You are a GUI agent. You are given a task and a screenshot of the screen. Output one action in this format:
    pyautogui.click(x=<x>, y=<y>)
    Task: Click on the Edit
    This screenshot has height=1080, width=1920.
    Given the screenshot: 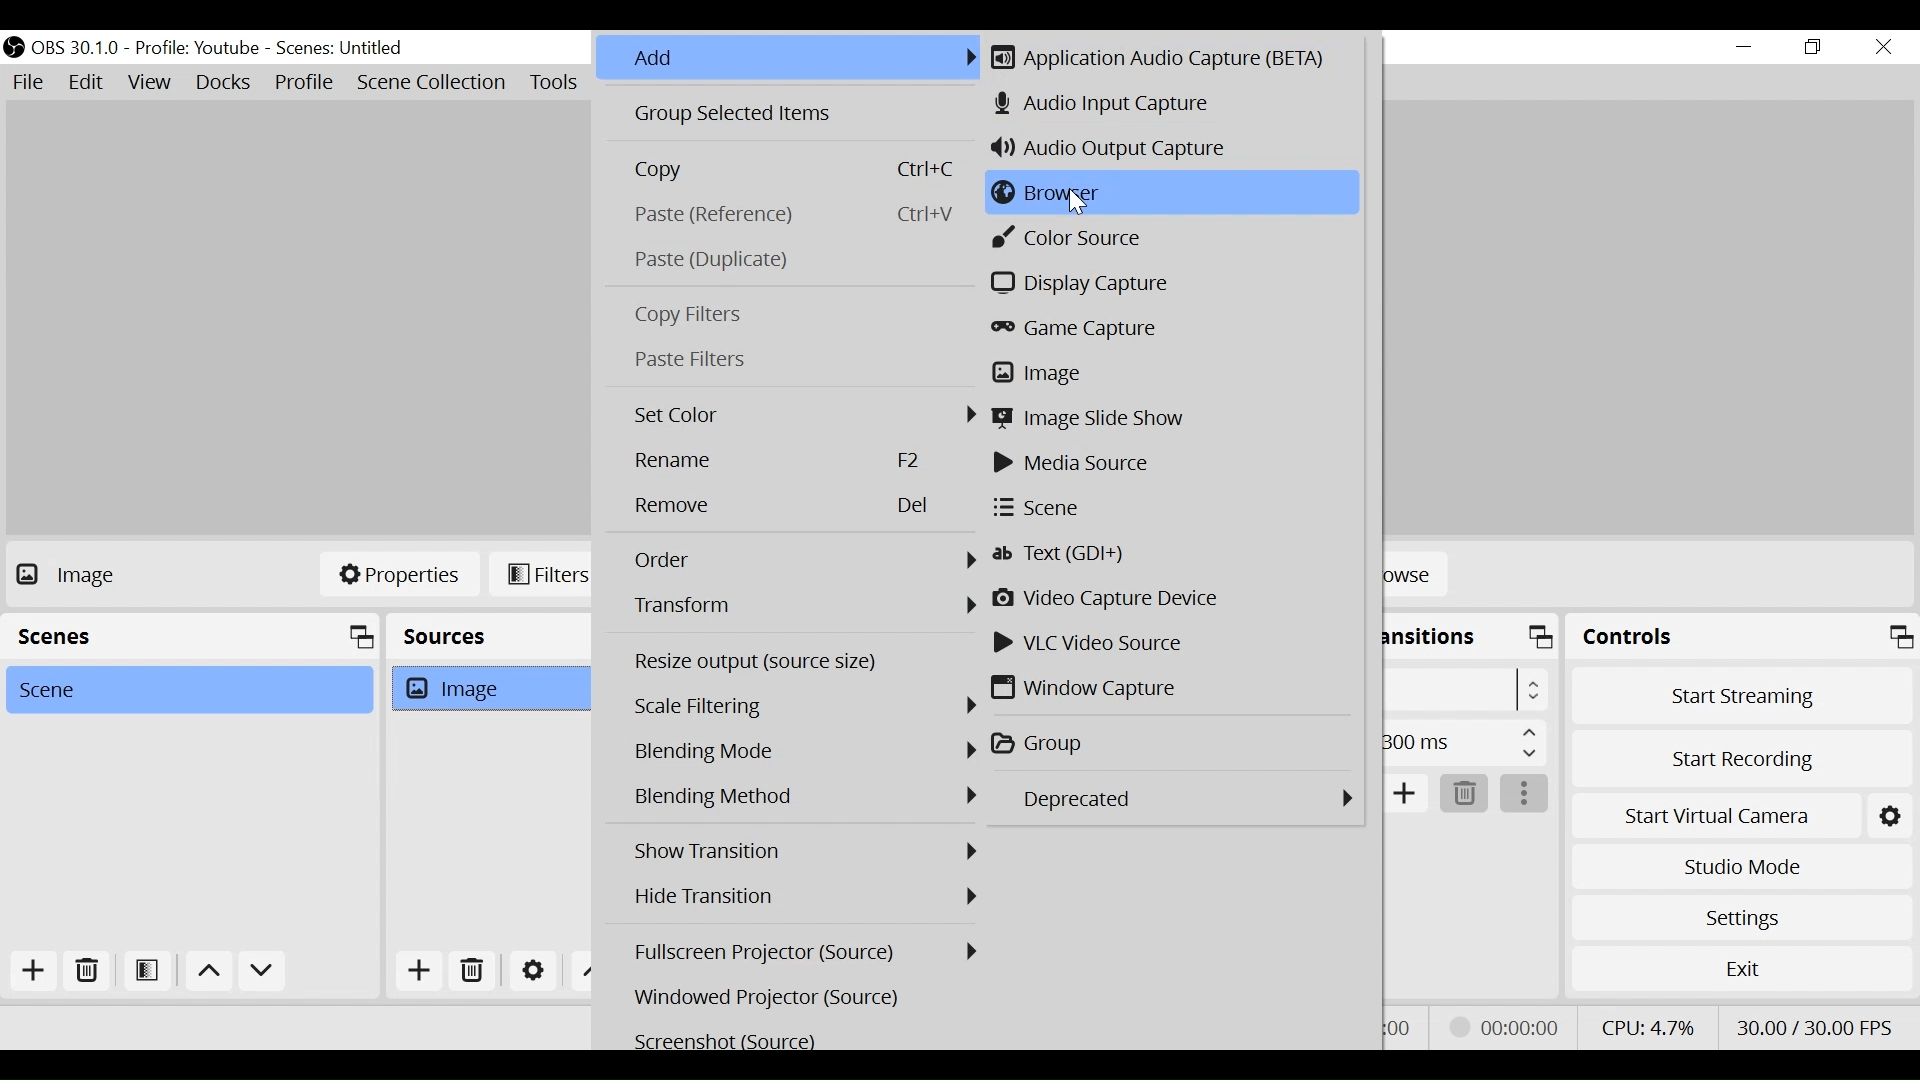 What is the action you would take?
    pyautogui.click(x=87, y=85)
    